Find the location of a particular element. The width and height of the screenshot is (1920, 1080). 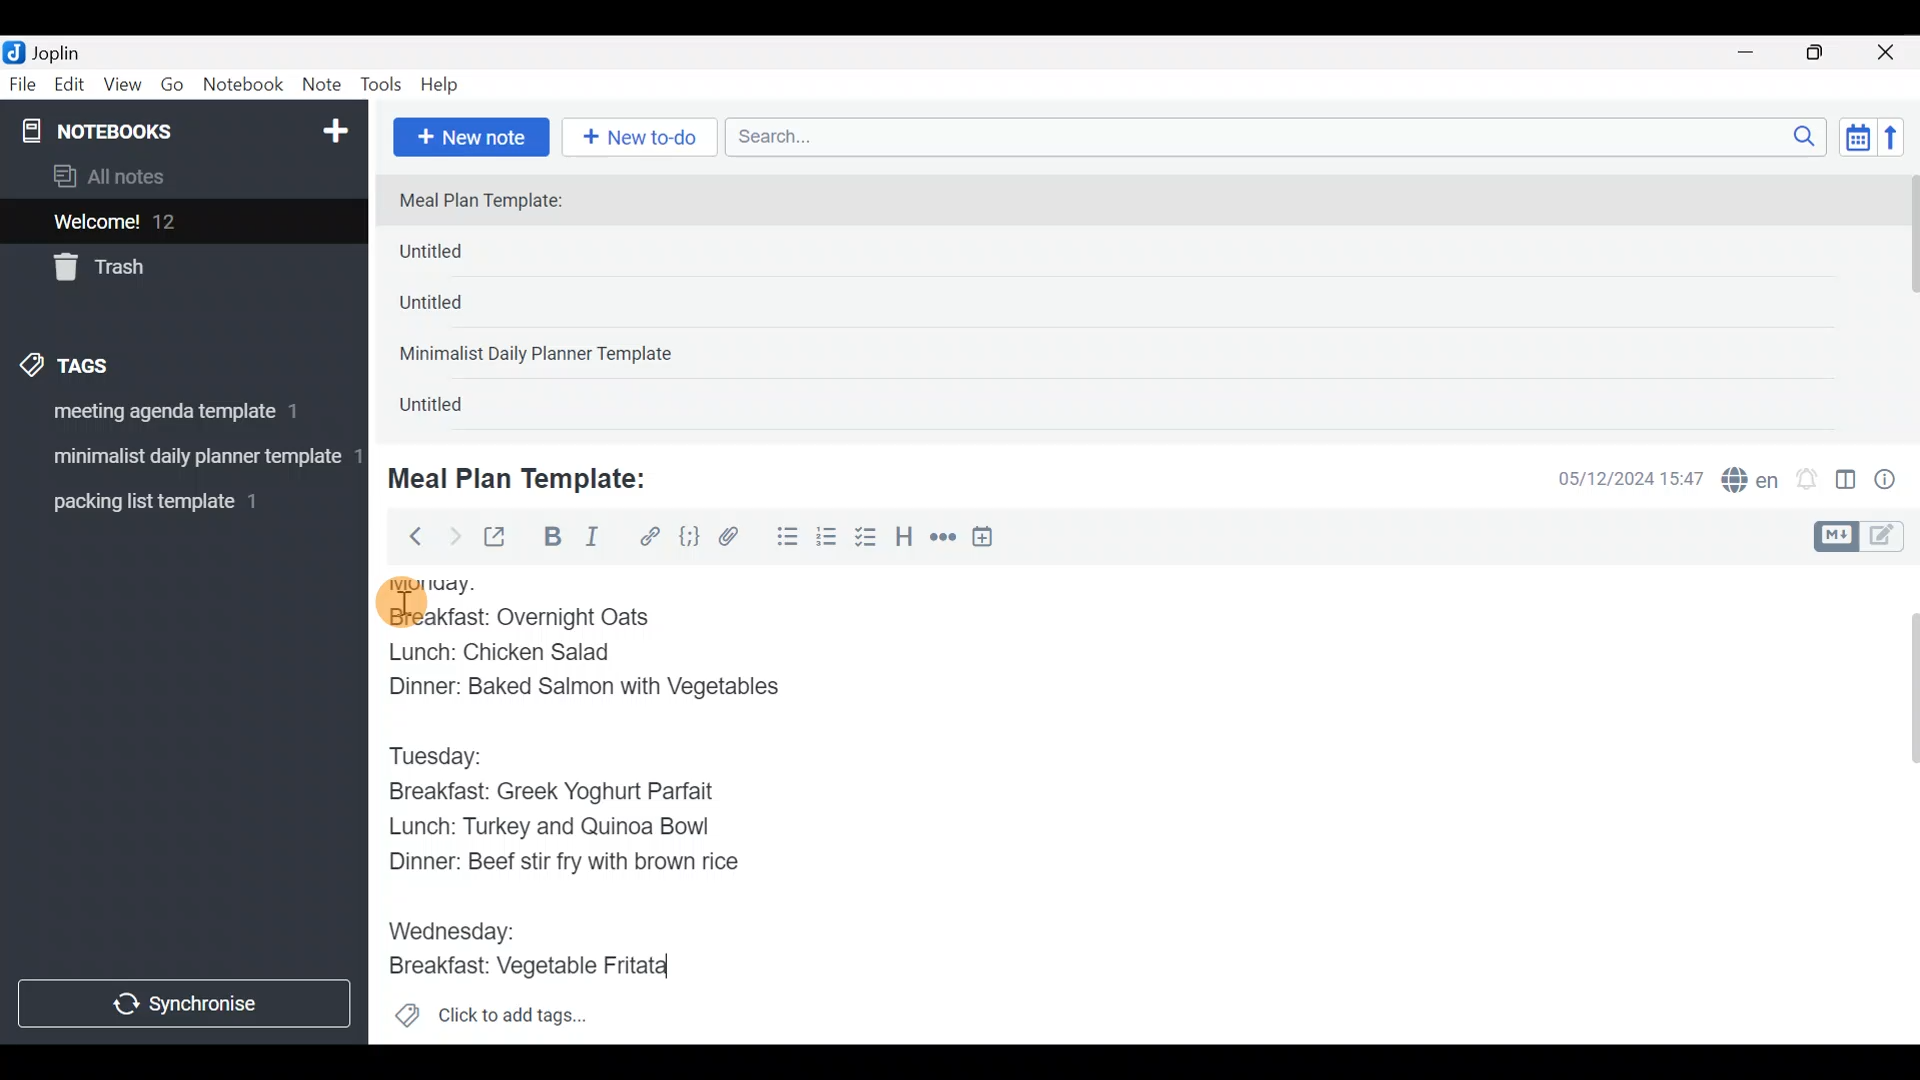

Back is located at coordinates (407, 535).